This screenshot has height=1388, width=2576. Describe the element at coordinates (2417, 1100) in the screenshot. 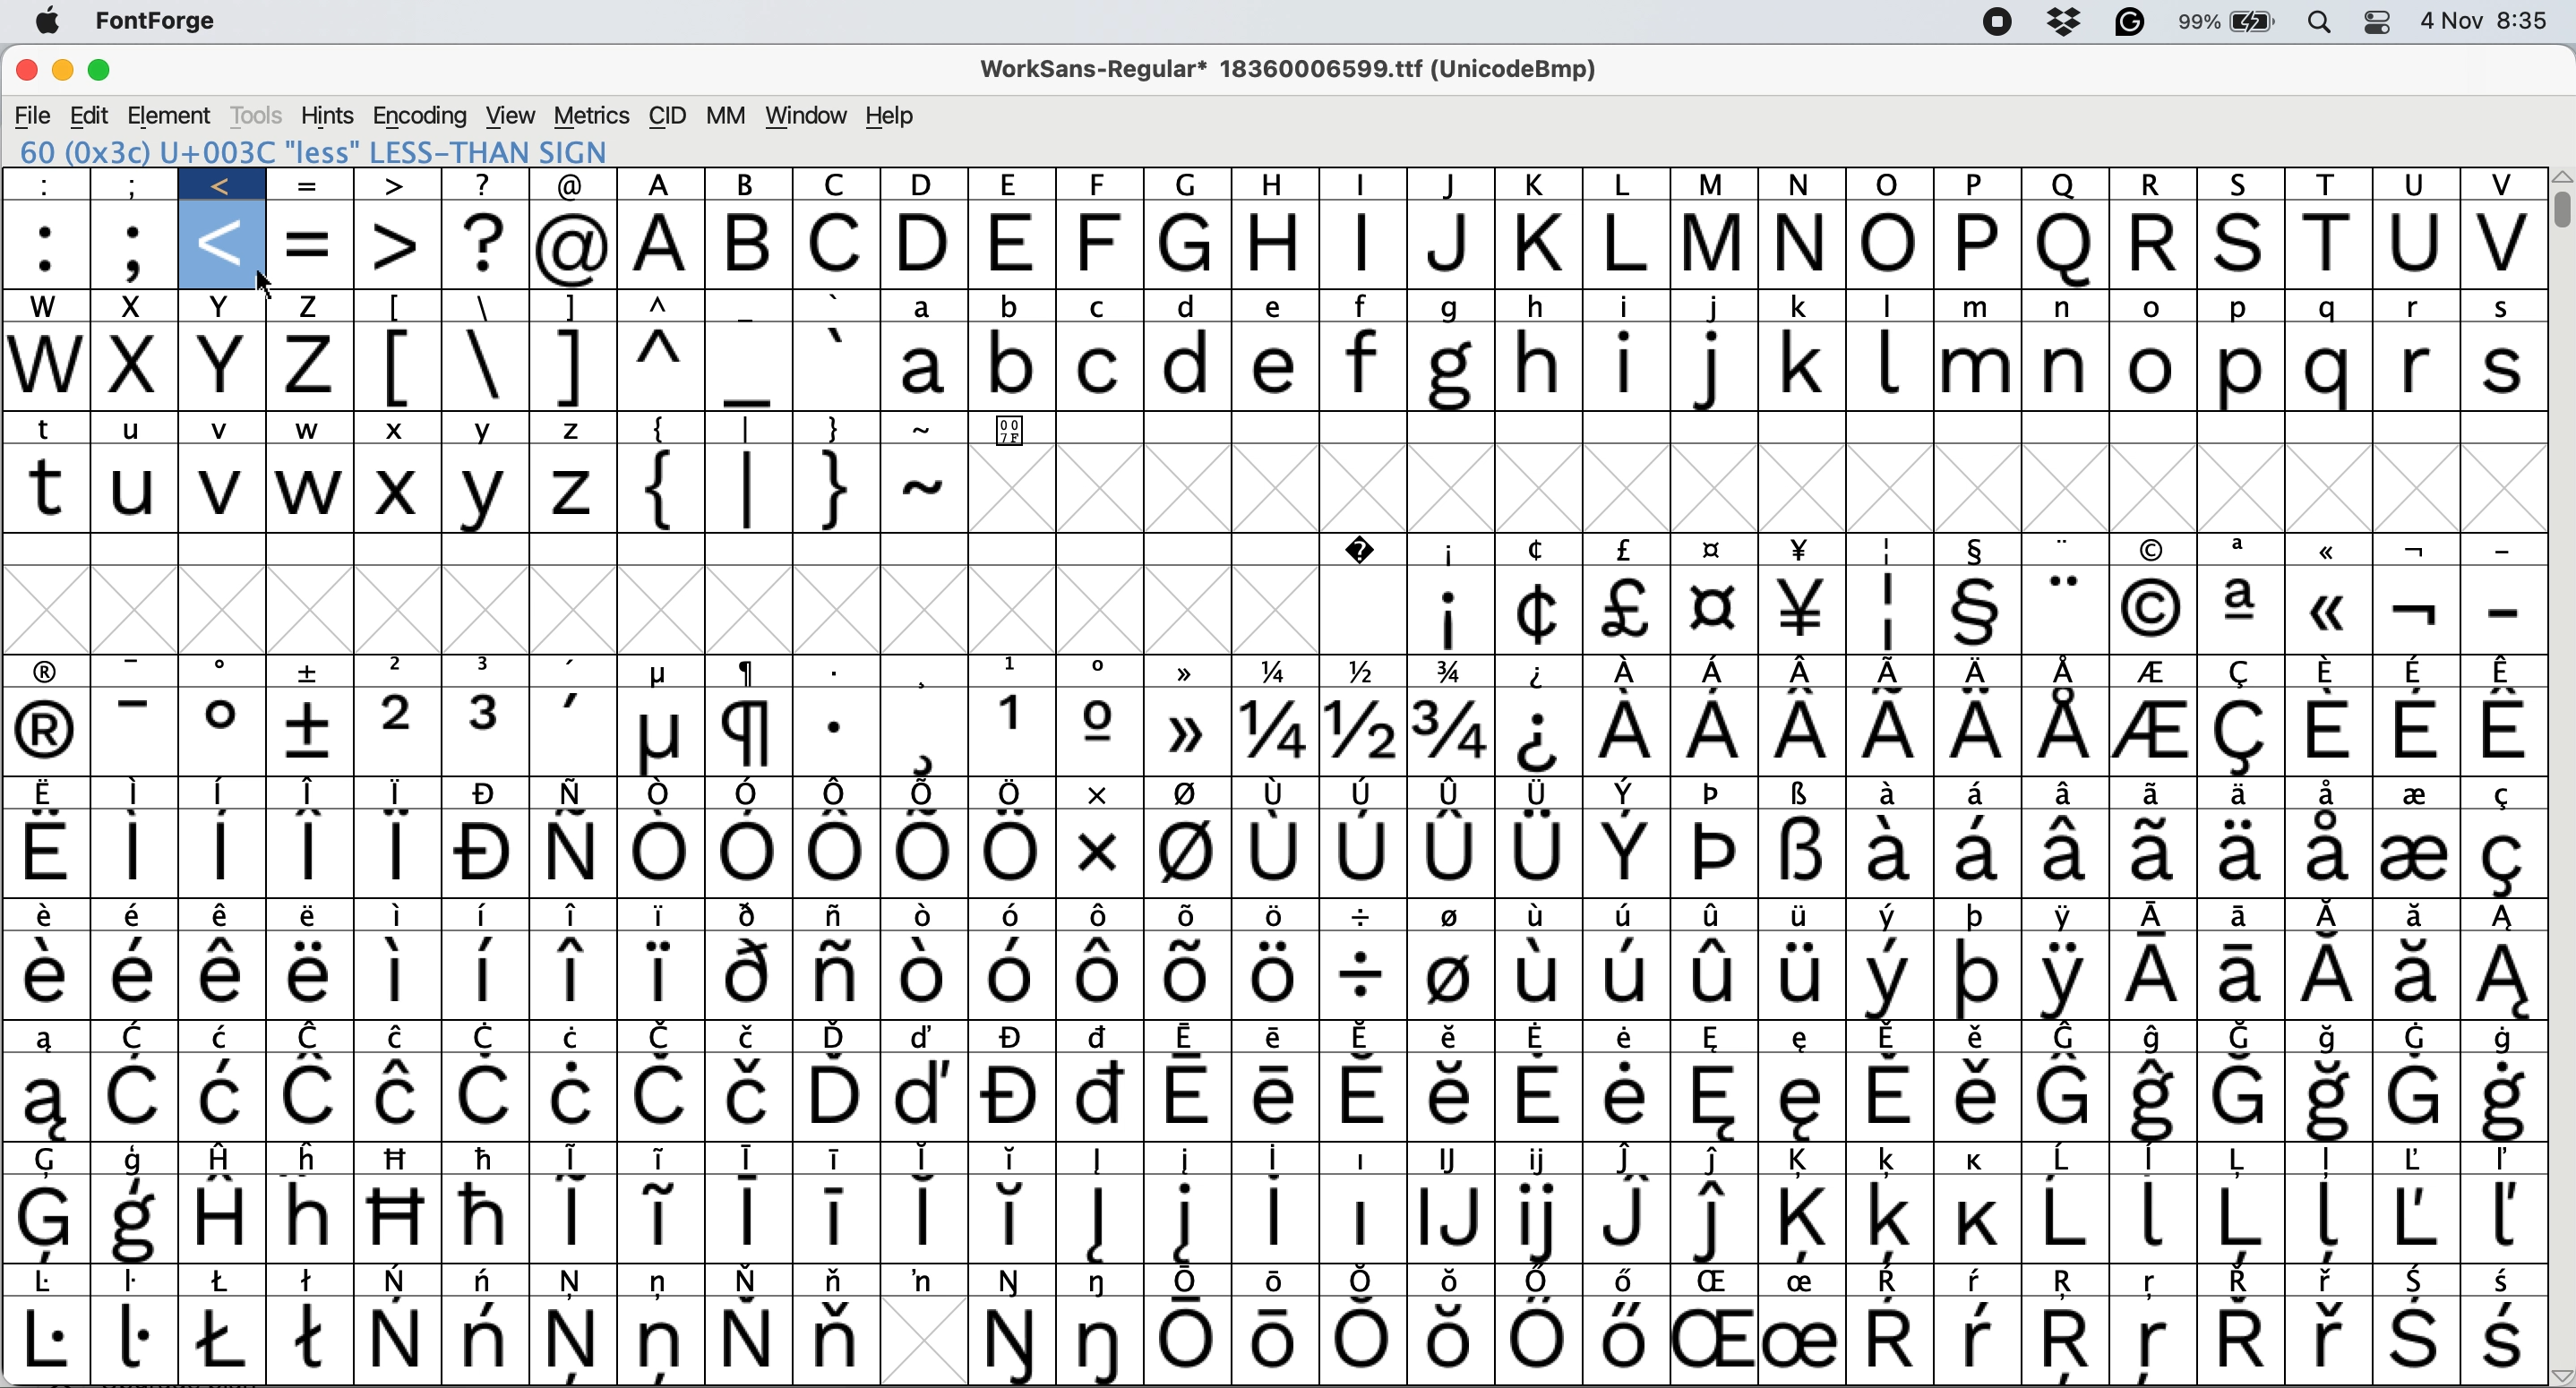

I see `Symbol` at that location.